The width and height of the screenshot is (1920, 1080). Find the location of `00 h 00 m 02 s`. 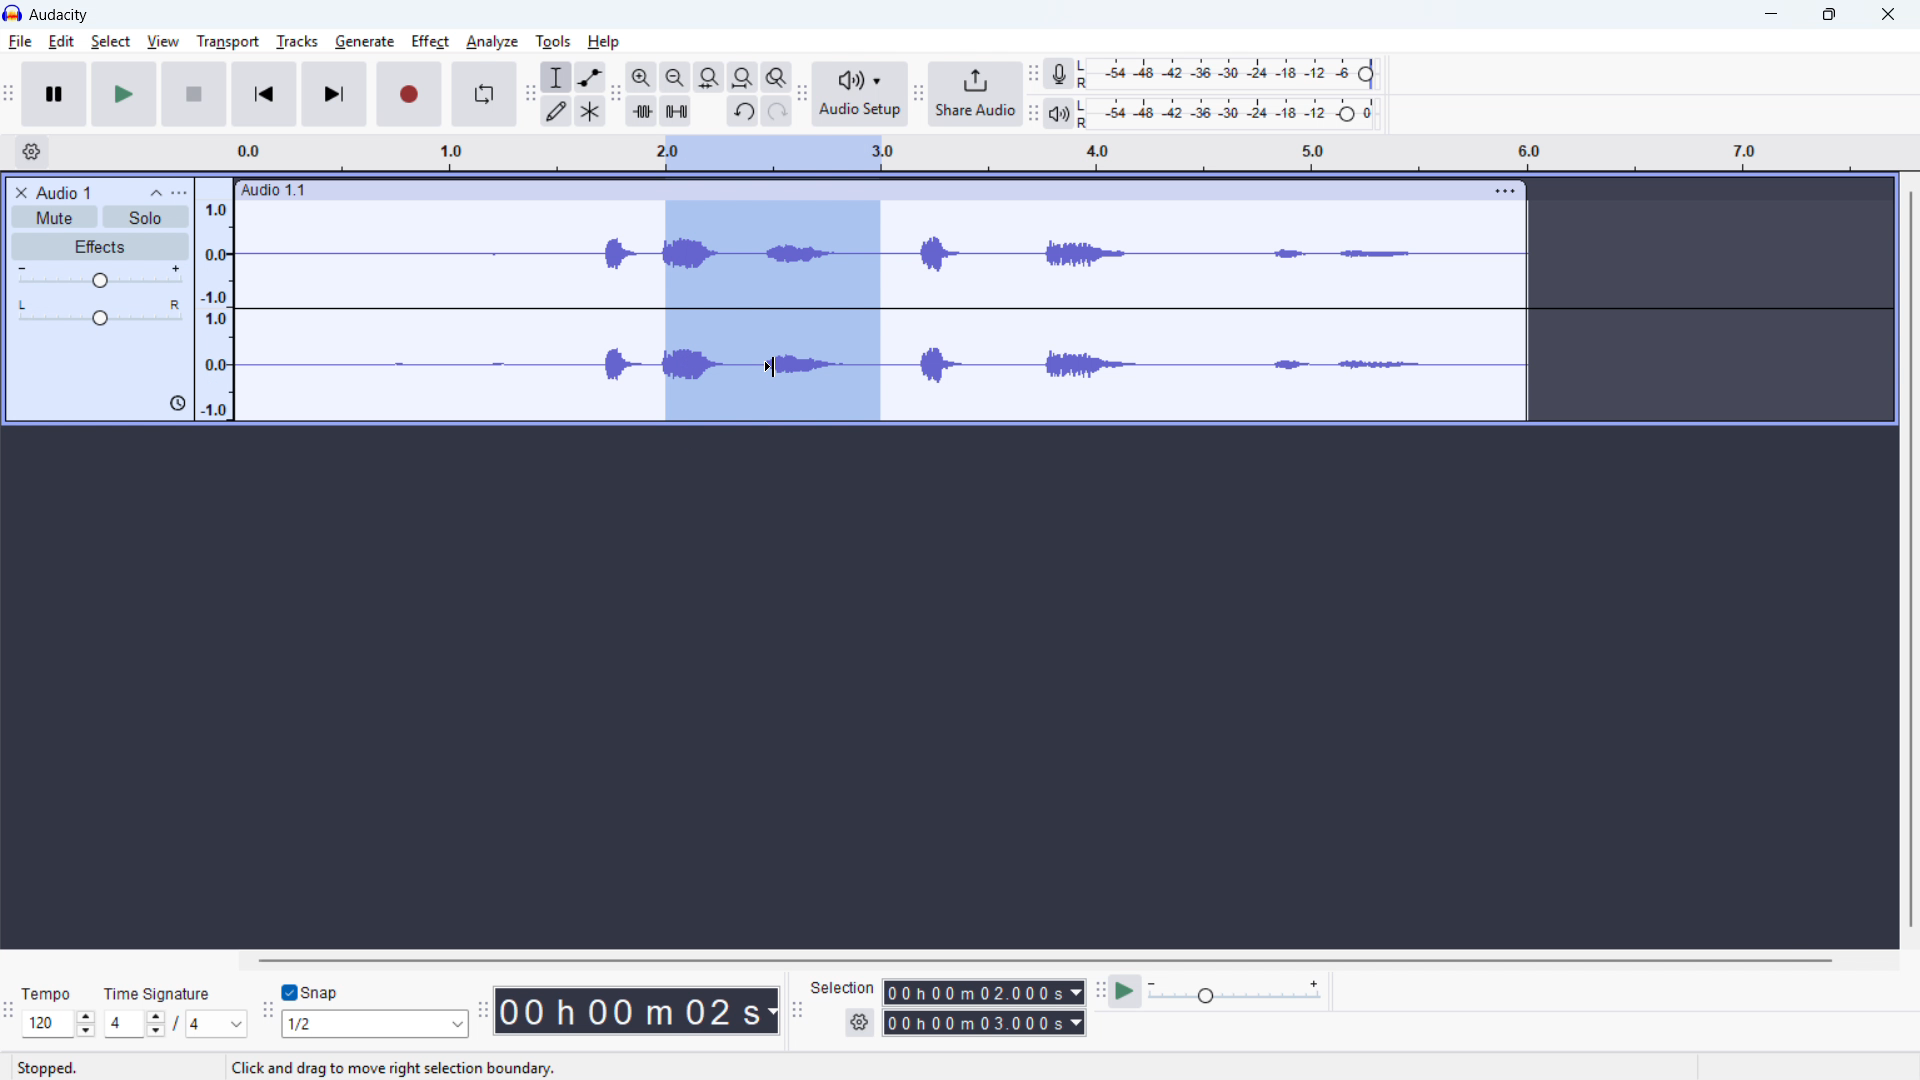

00 h 00 m 02 s is located at coordinates (639, 1011).